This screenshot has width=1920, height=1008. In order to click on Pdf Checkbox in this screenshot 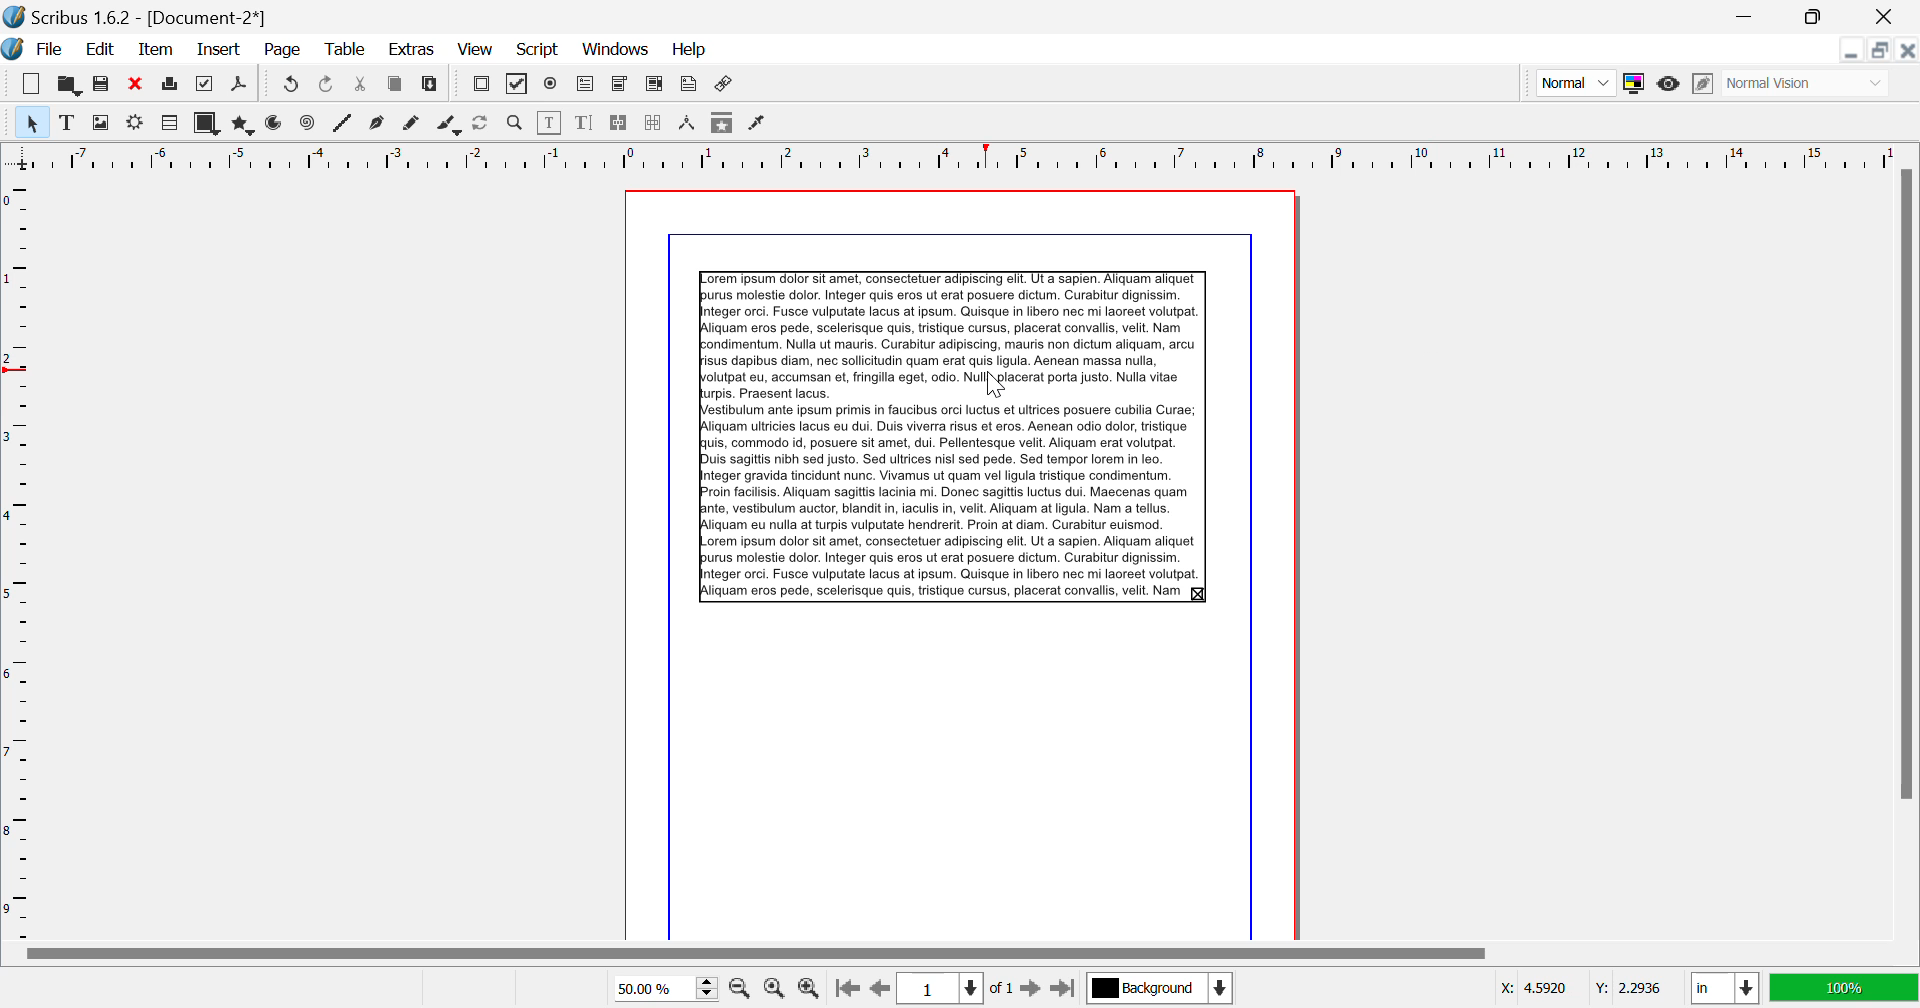, I will do `click(518, 87)`.